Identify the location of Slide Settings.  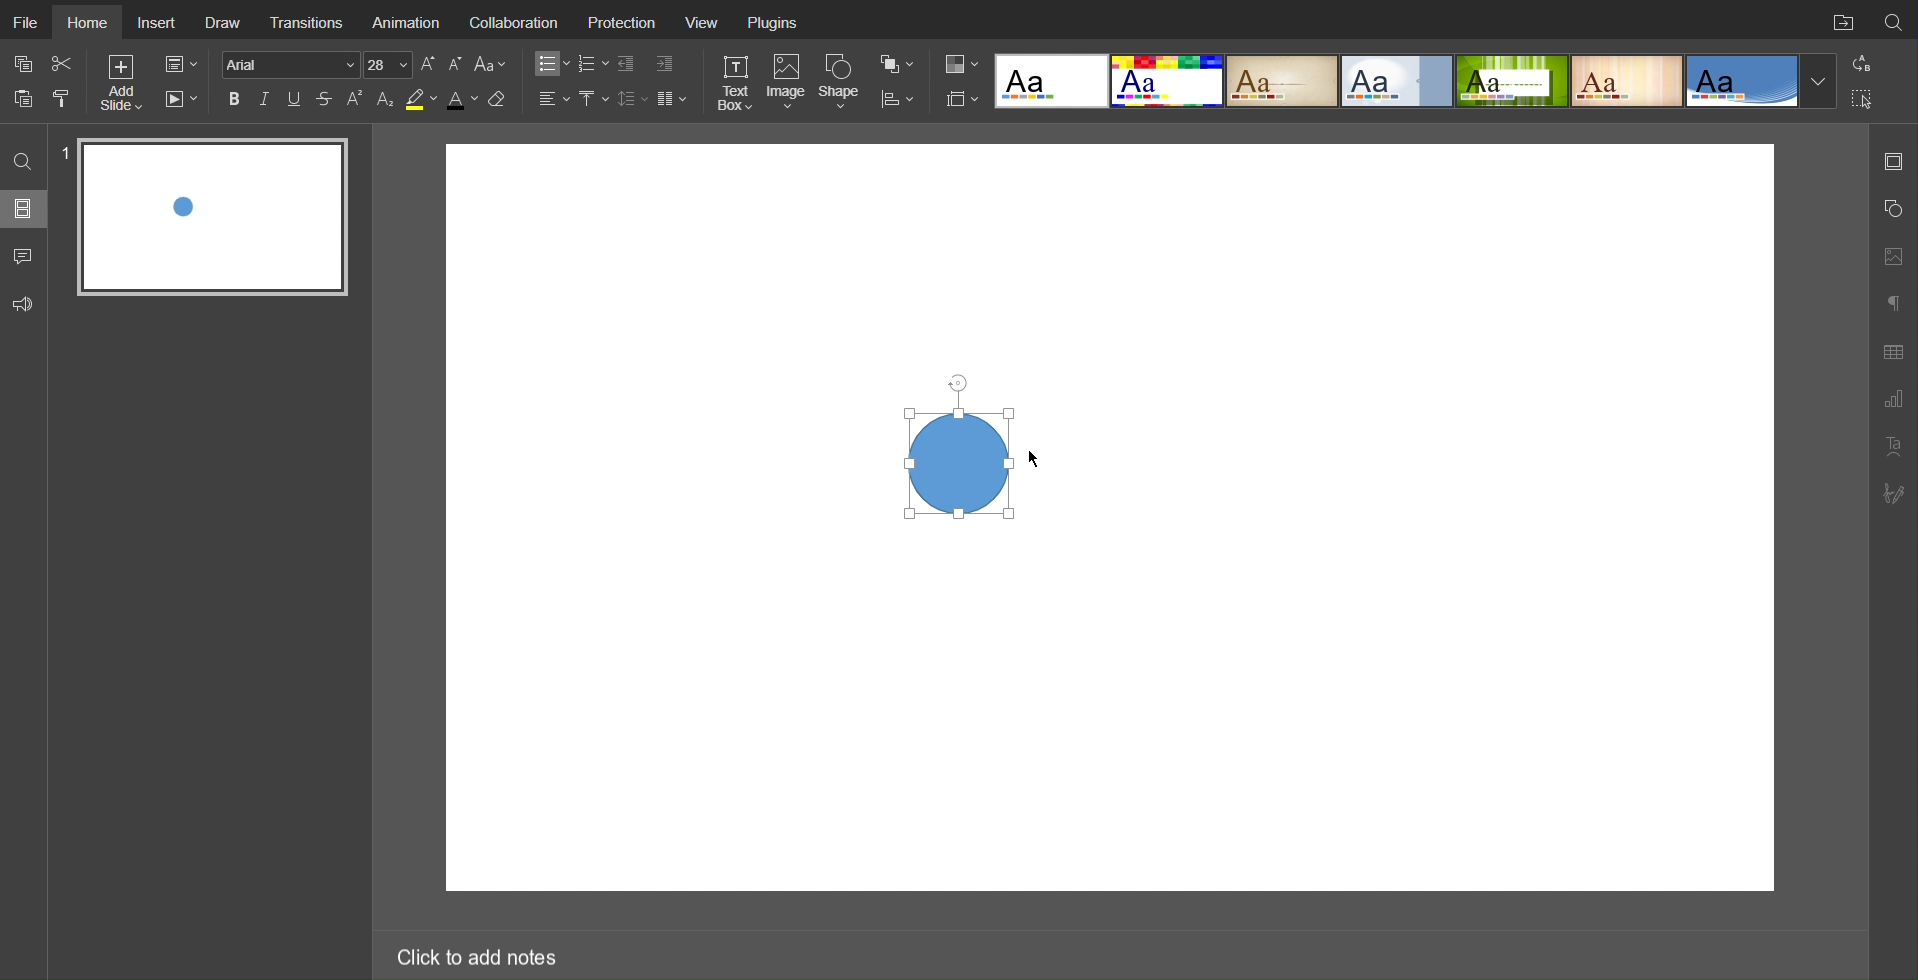
(958, 99).